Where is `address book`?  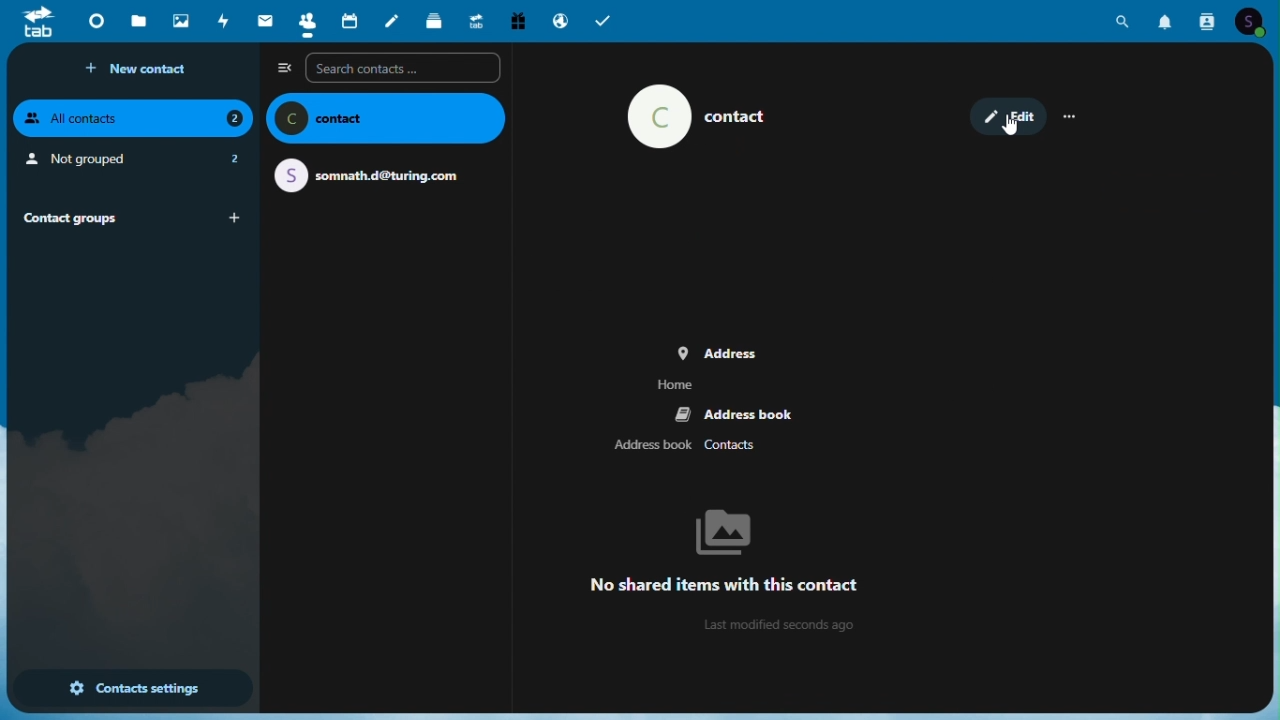 address book is located at coordinates (735, 413).